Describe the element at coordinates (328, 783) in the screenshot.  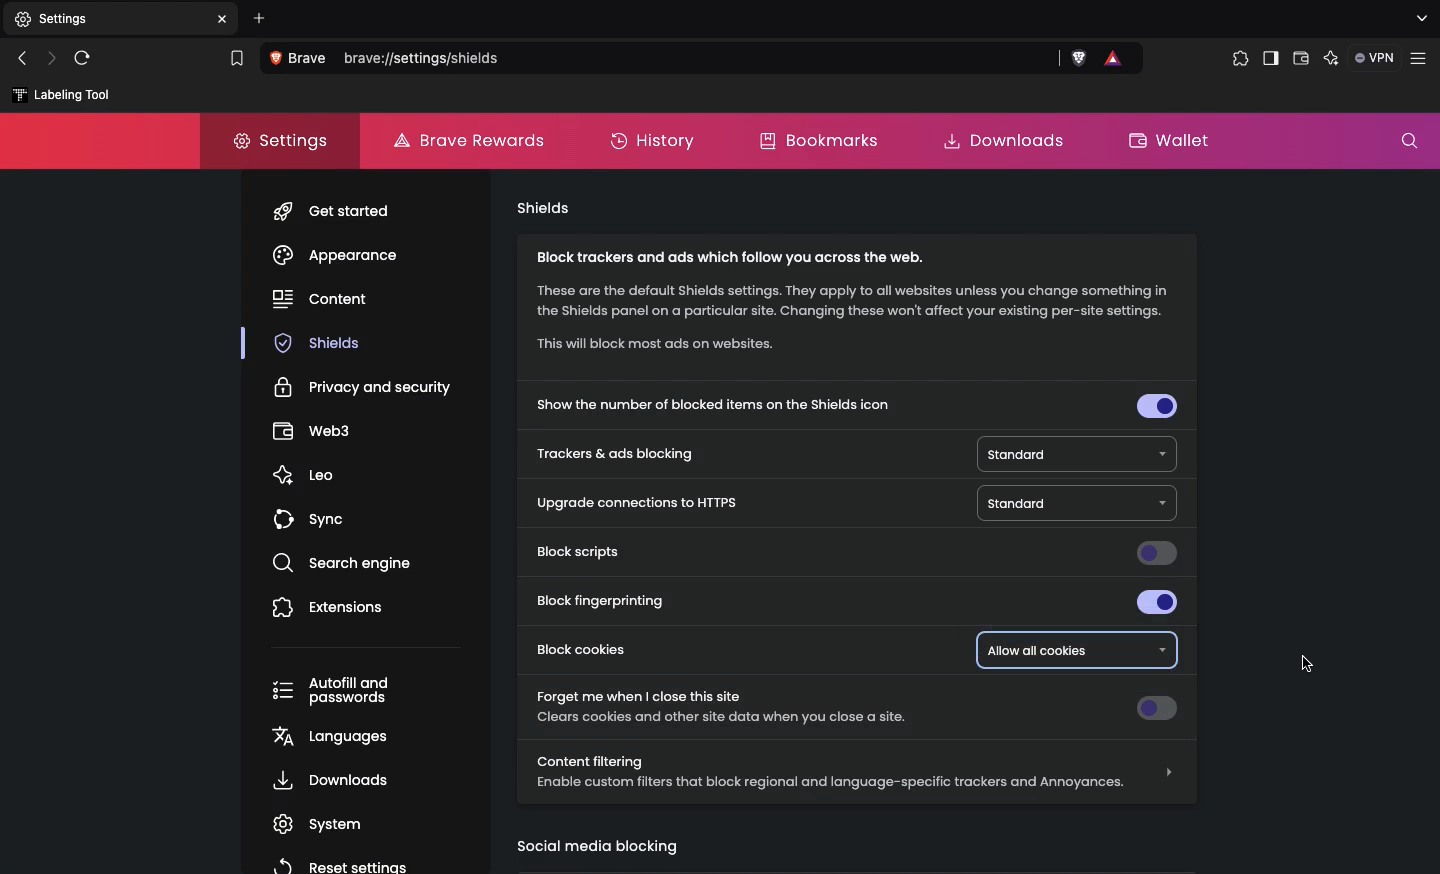
I see `, Downloads` at that location.